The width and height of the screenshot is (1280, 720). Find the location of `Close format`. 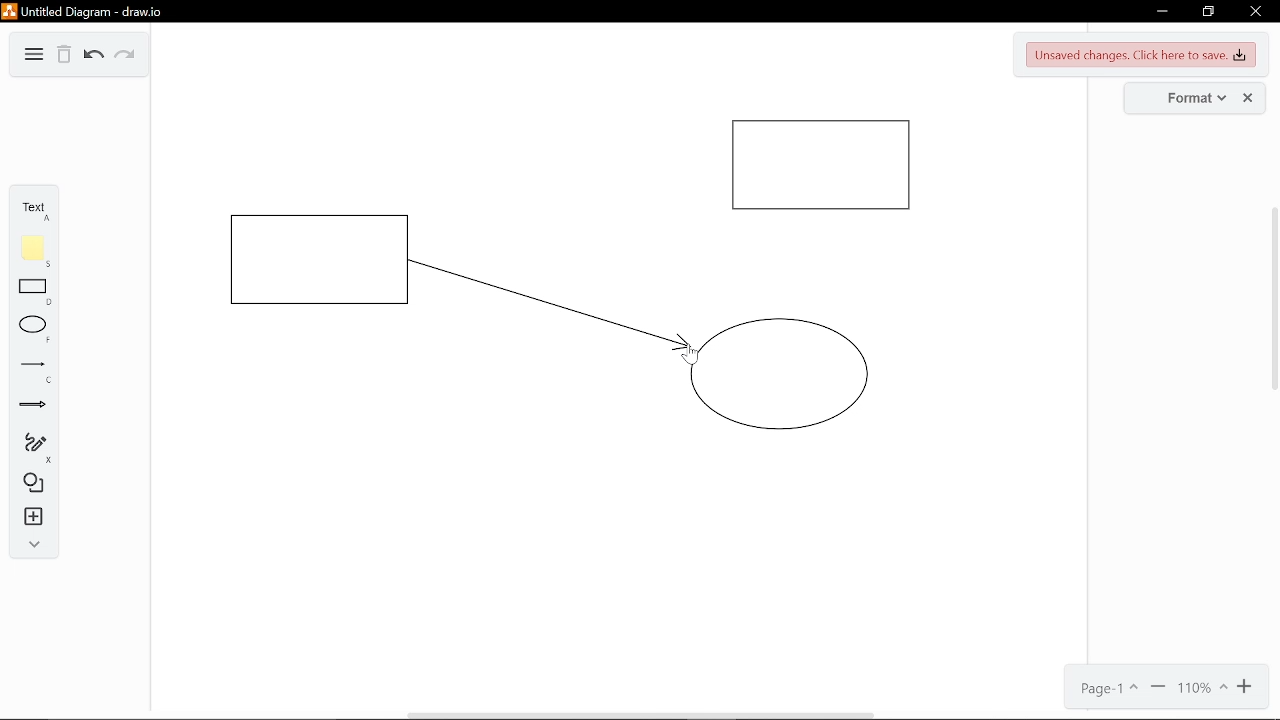

Close format is located at coordinates (1250, 98).